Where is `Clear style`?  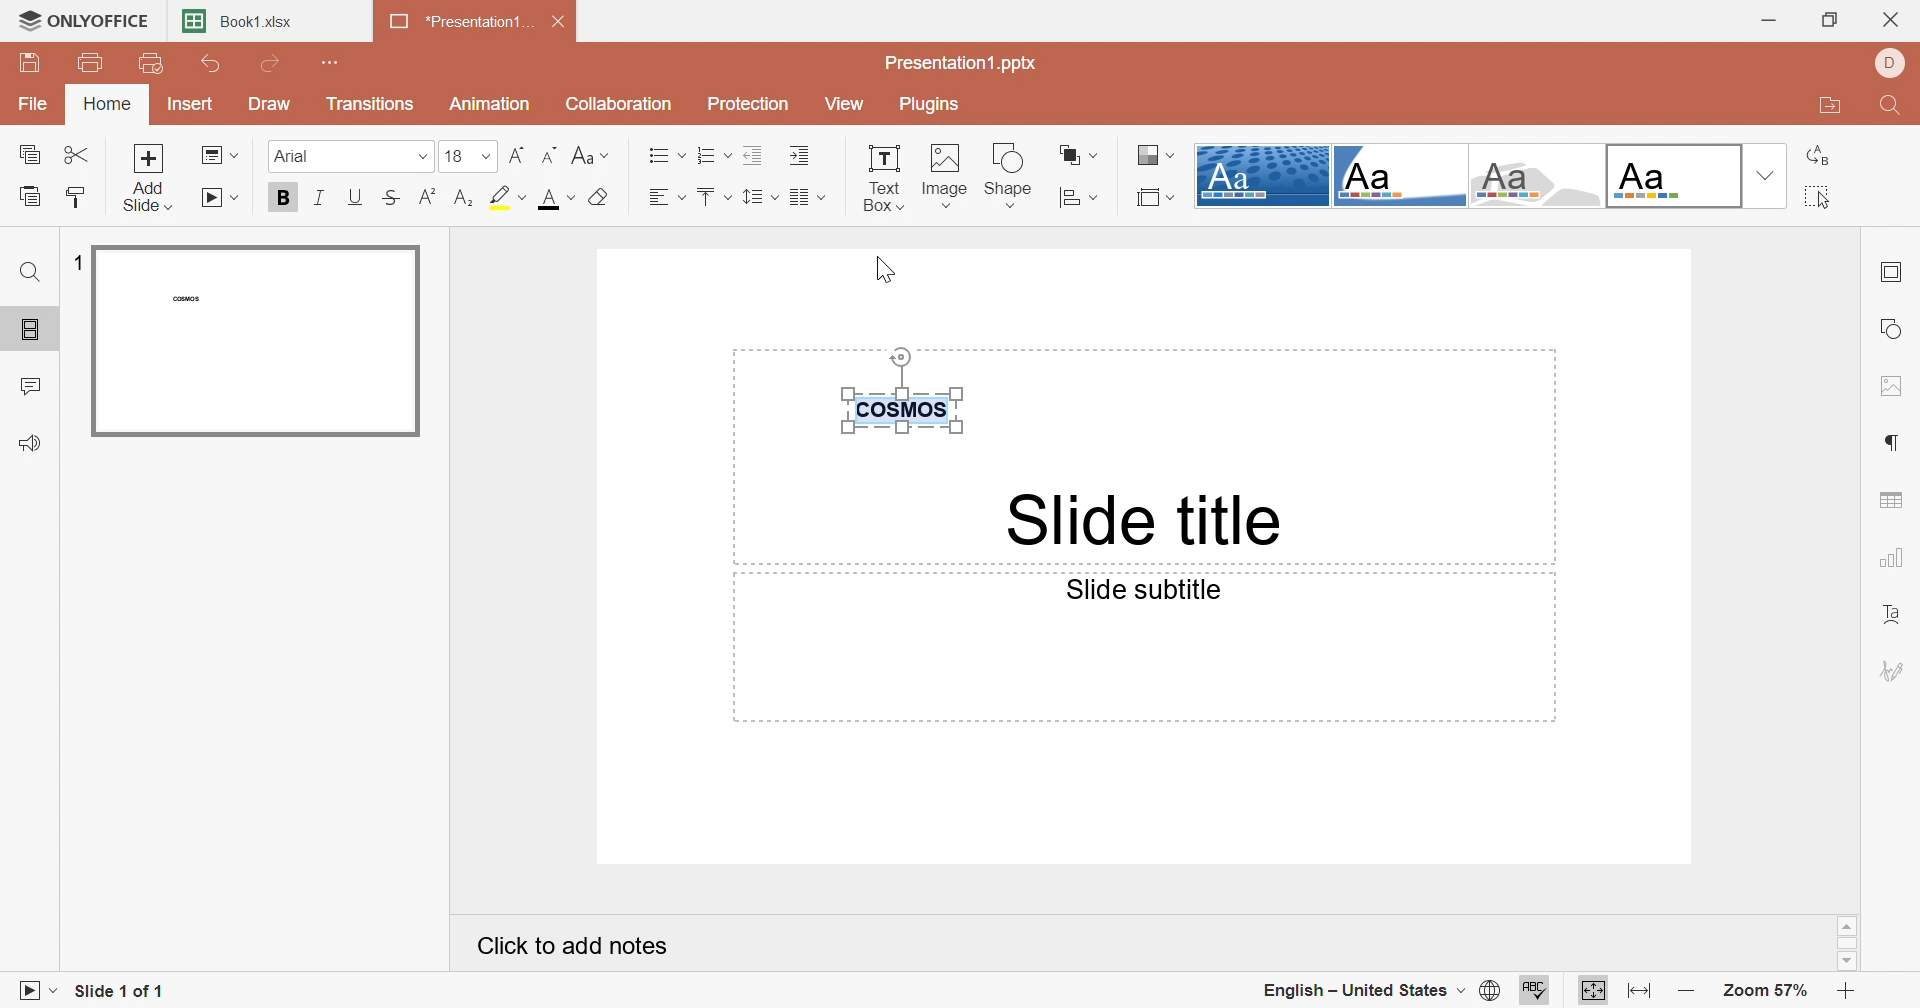 Clear style is located at coordinates (599, 199).